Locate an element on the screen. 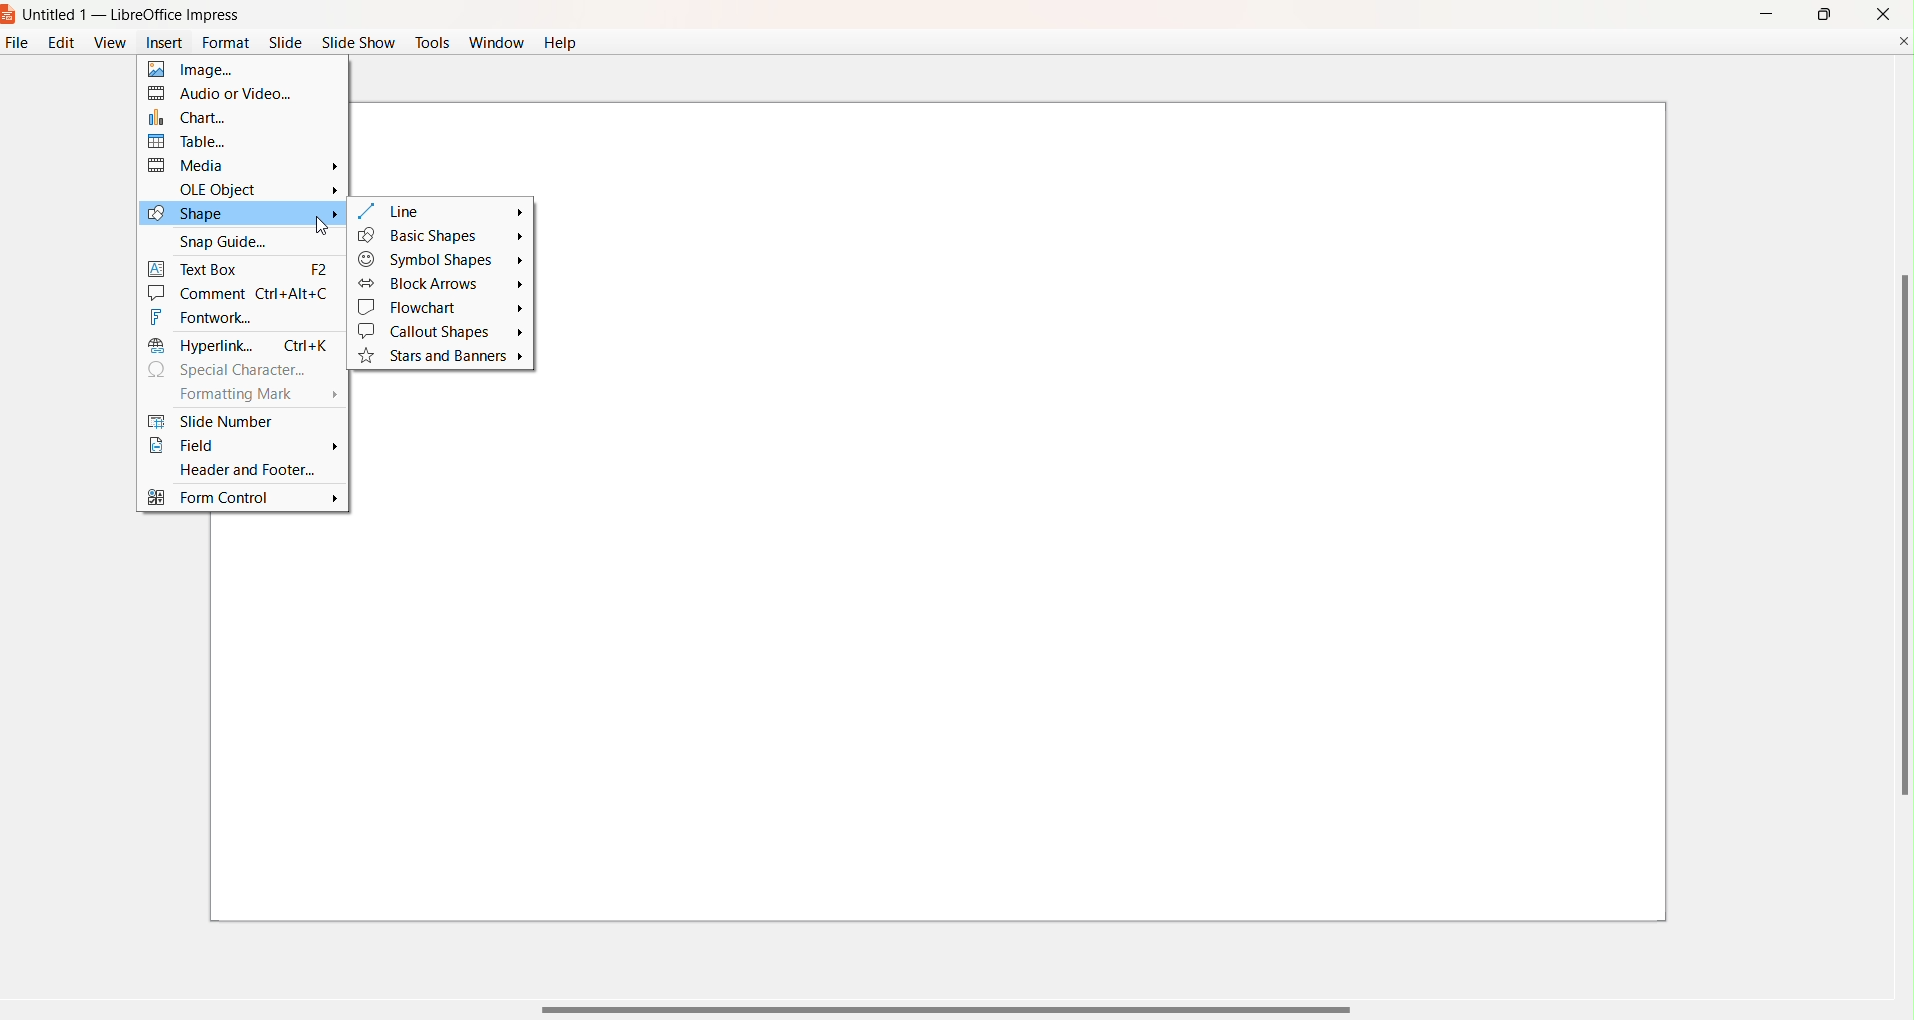  Slide is located at coordinates (286, 43).